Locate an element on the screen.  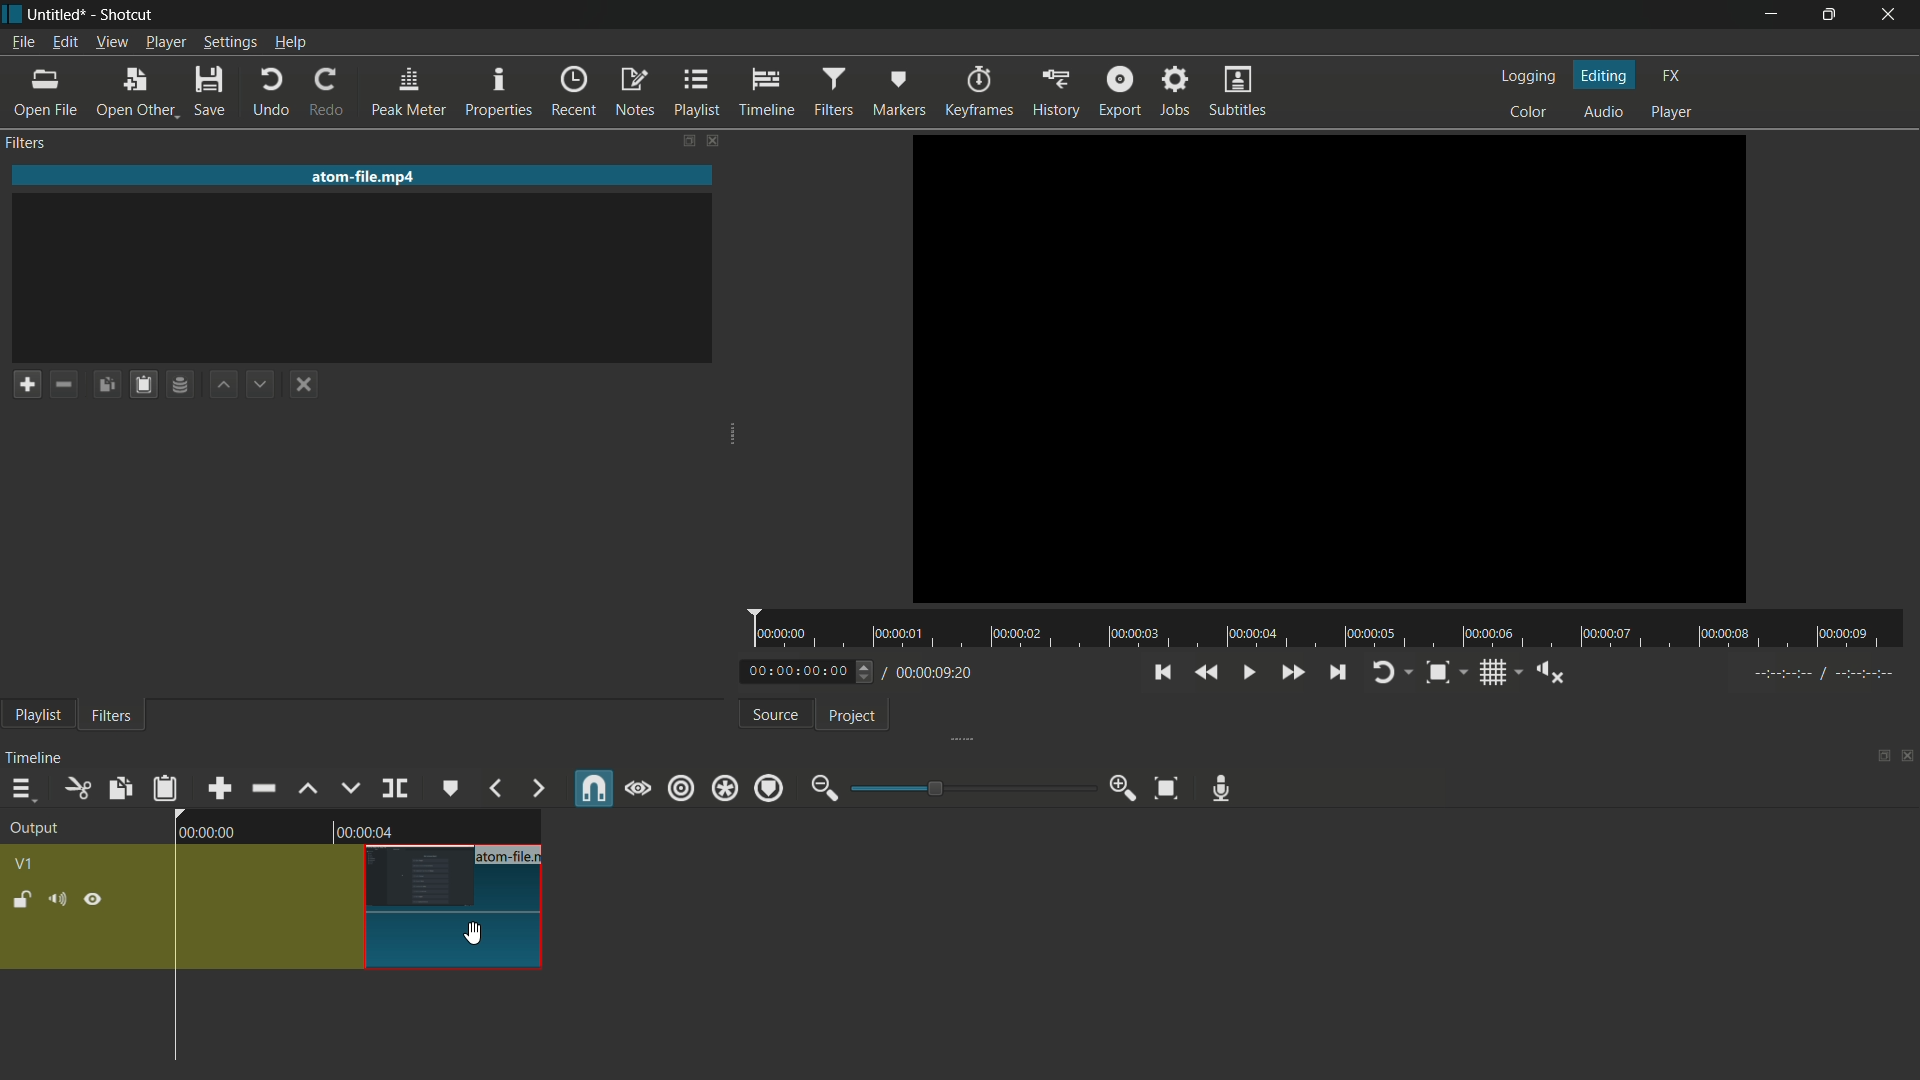
zoom in is located at coordinates (1120, 789).